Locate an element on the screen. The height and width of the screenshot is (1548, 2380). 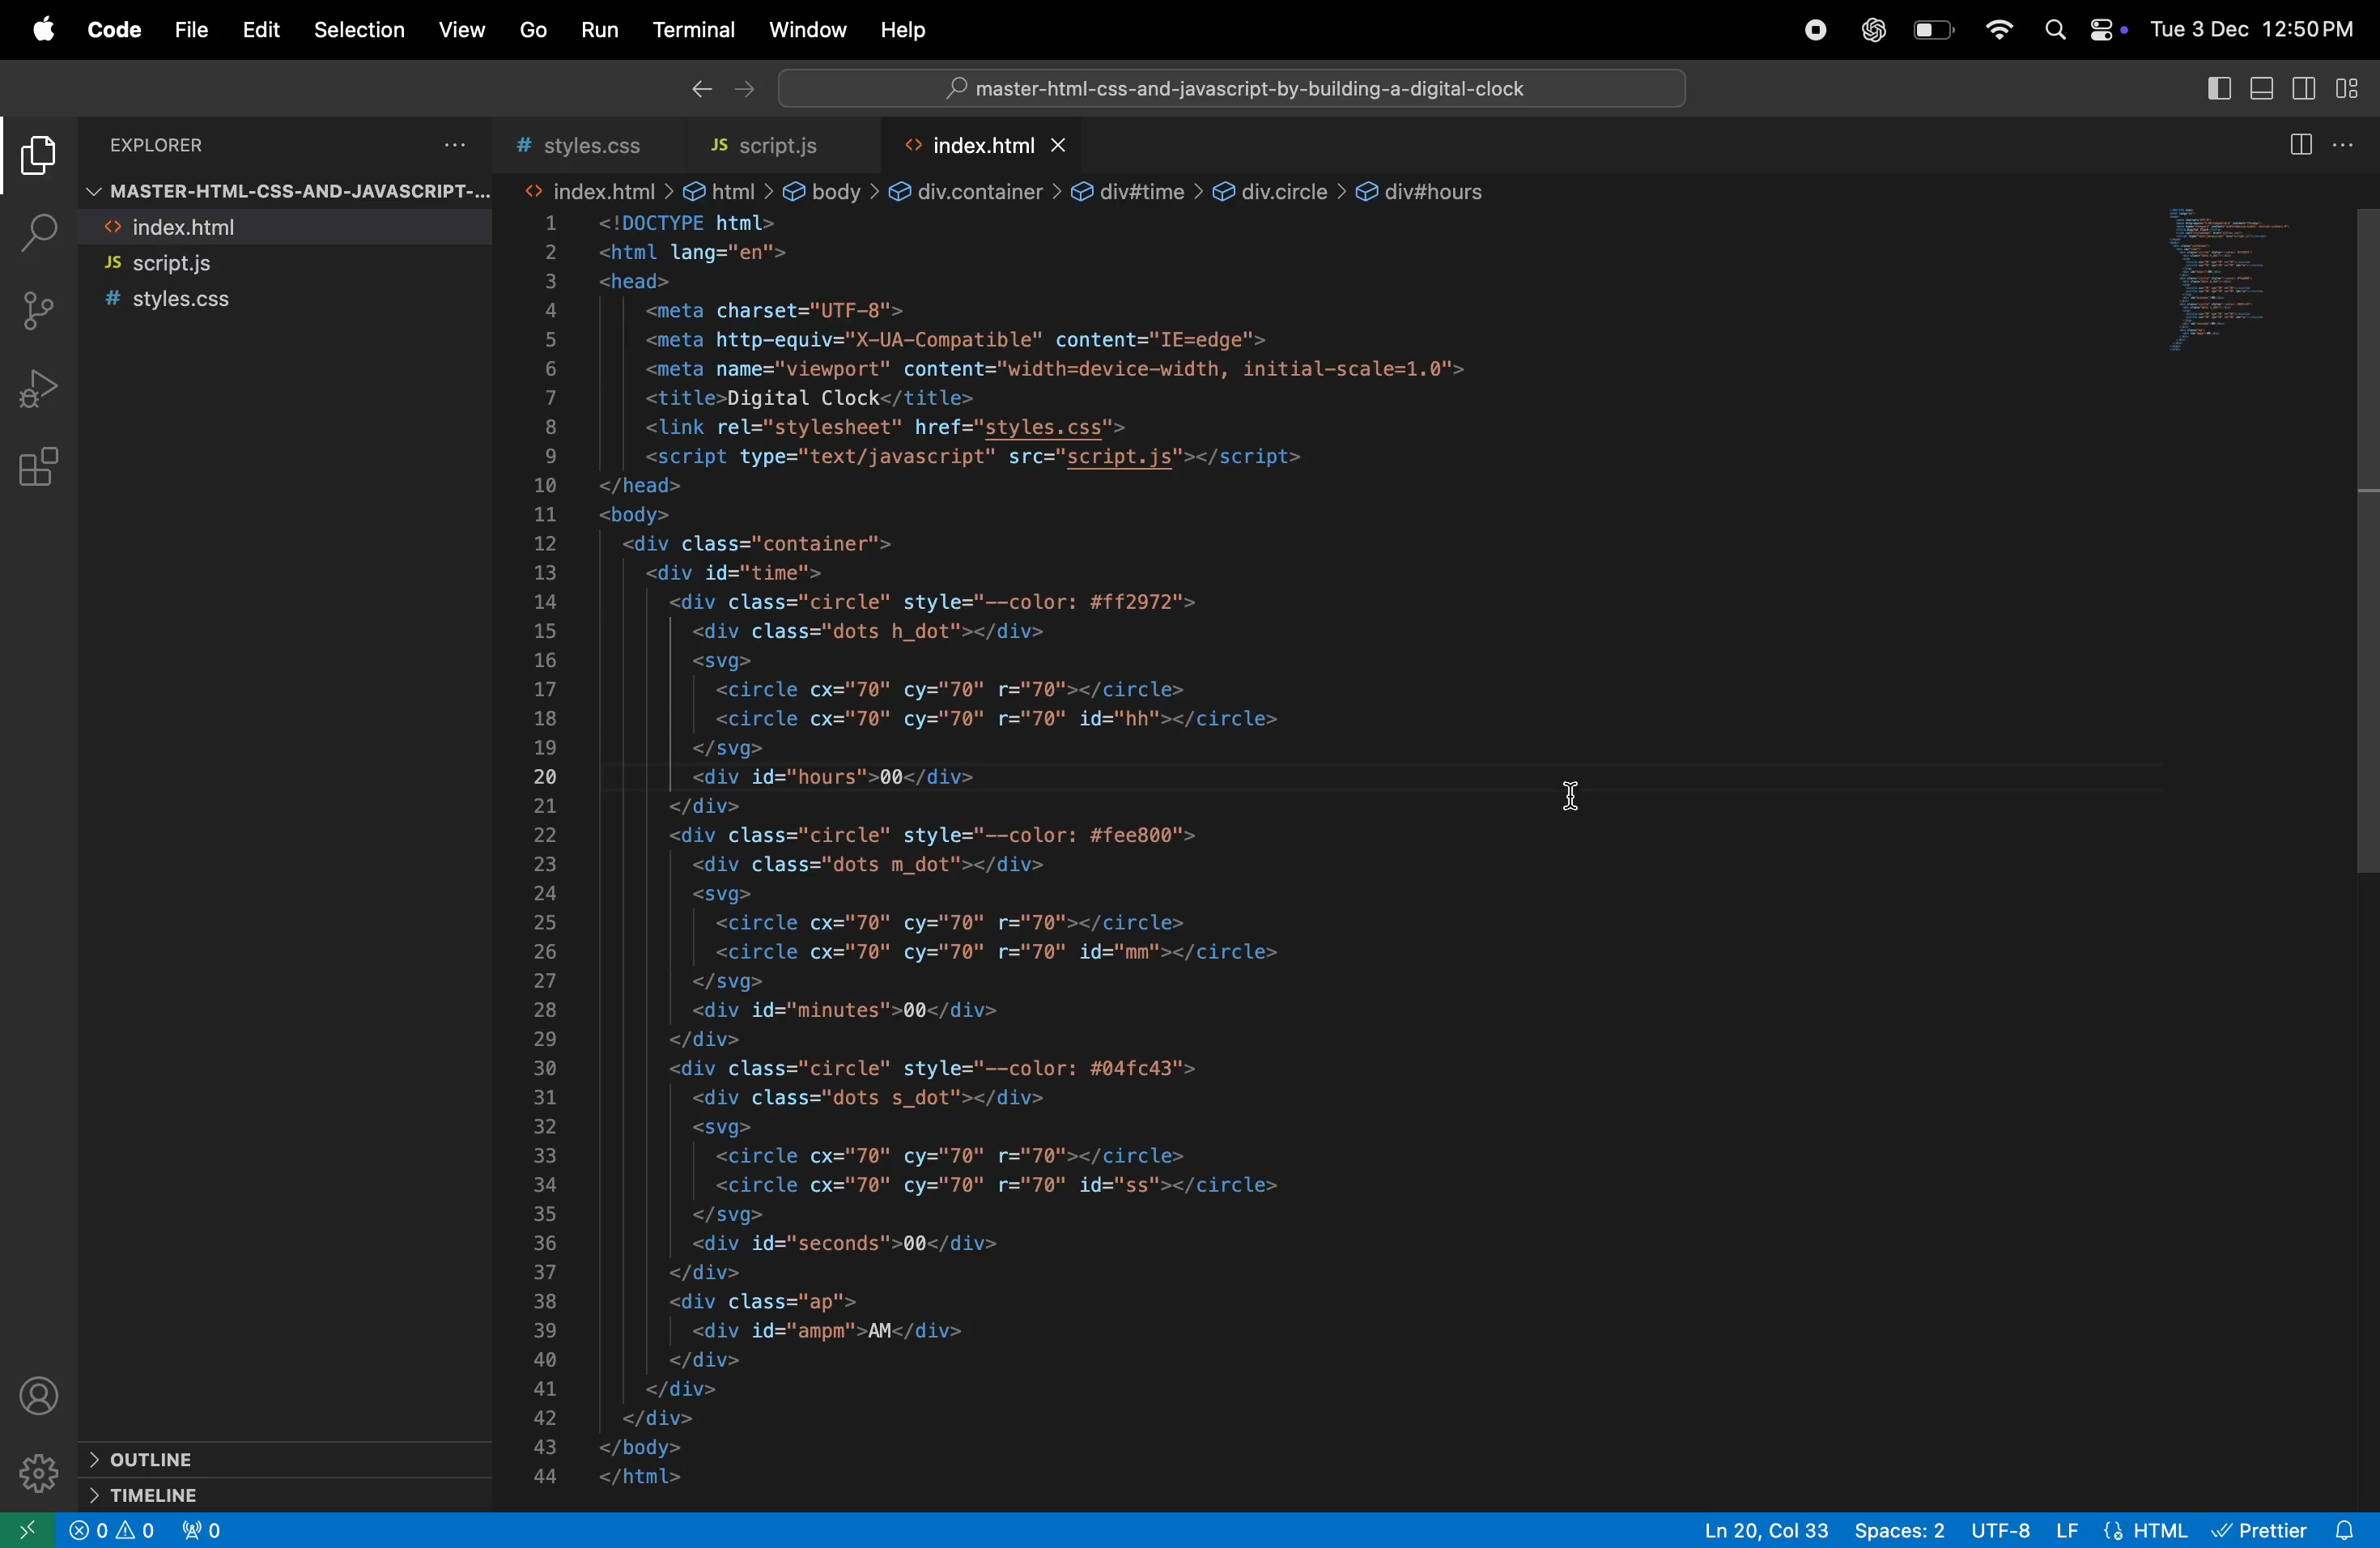
record is located at coordinates (1811, 28).